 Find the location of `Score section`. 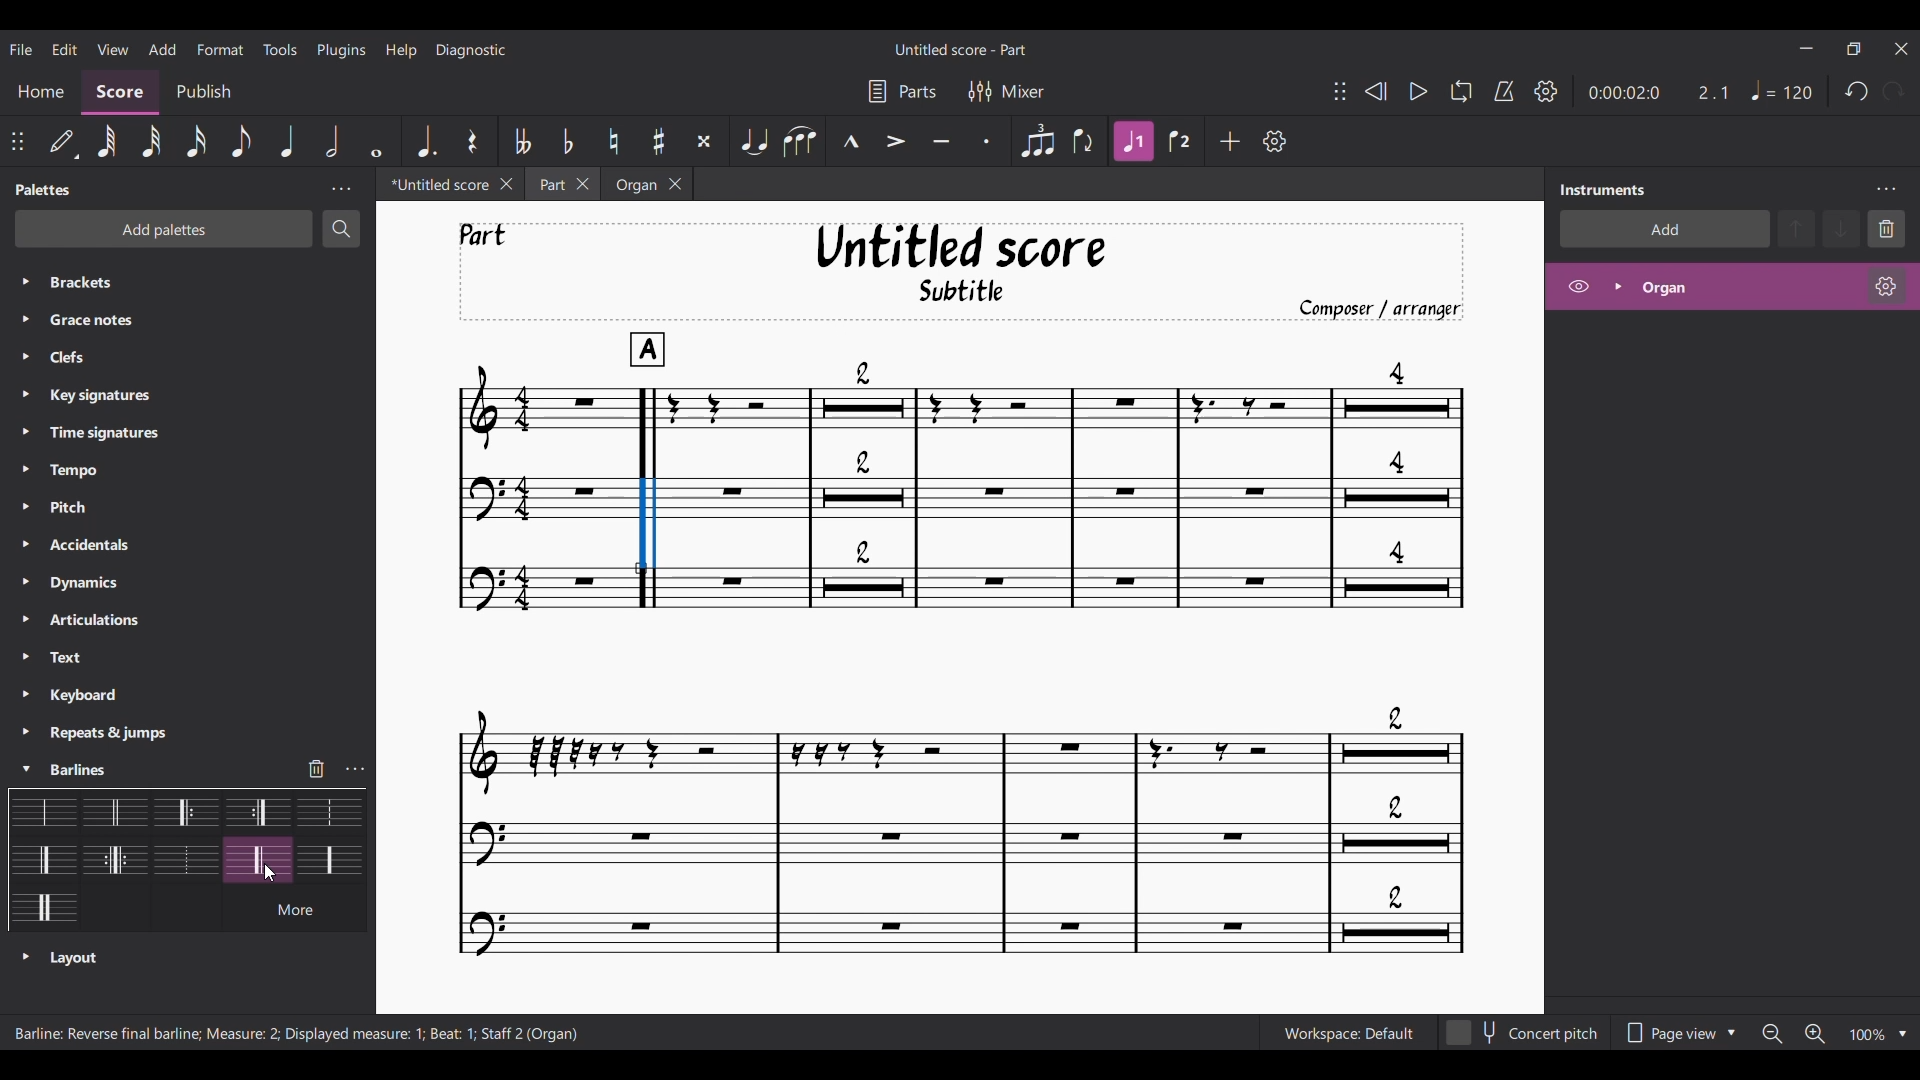

Score section is located at coordinates (119, 93).